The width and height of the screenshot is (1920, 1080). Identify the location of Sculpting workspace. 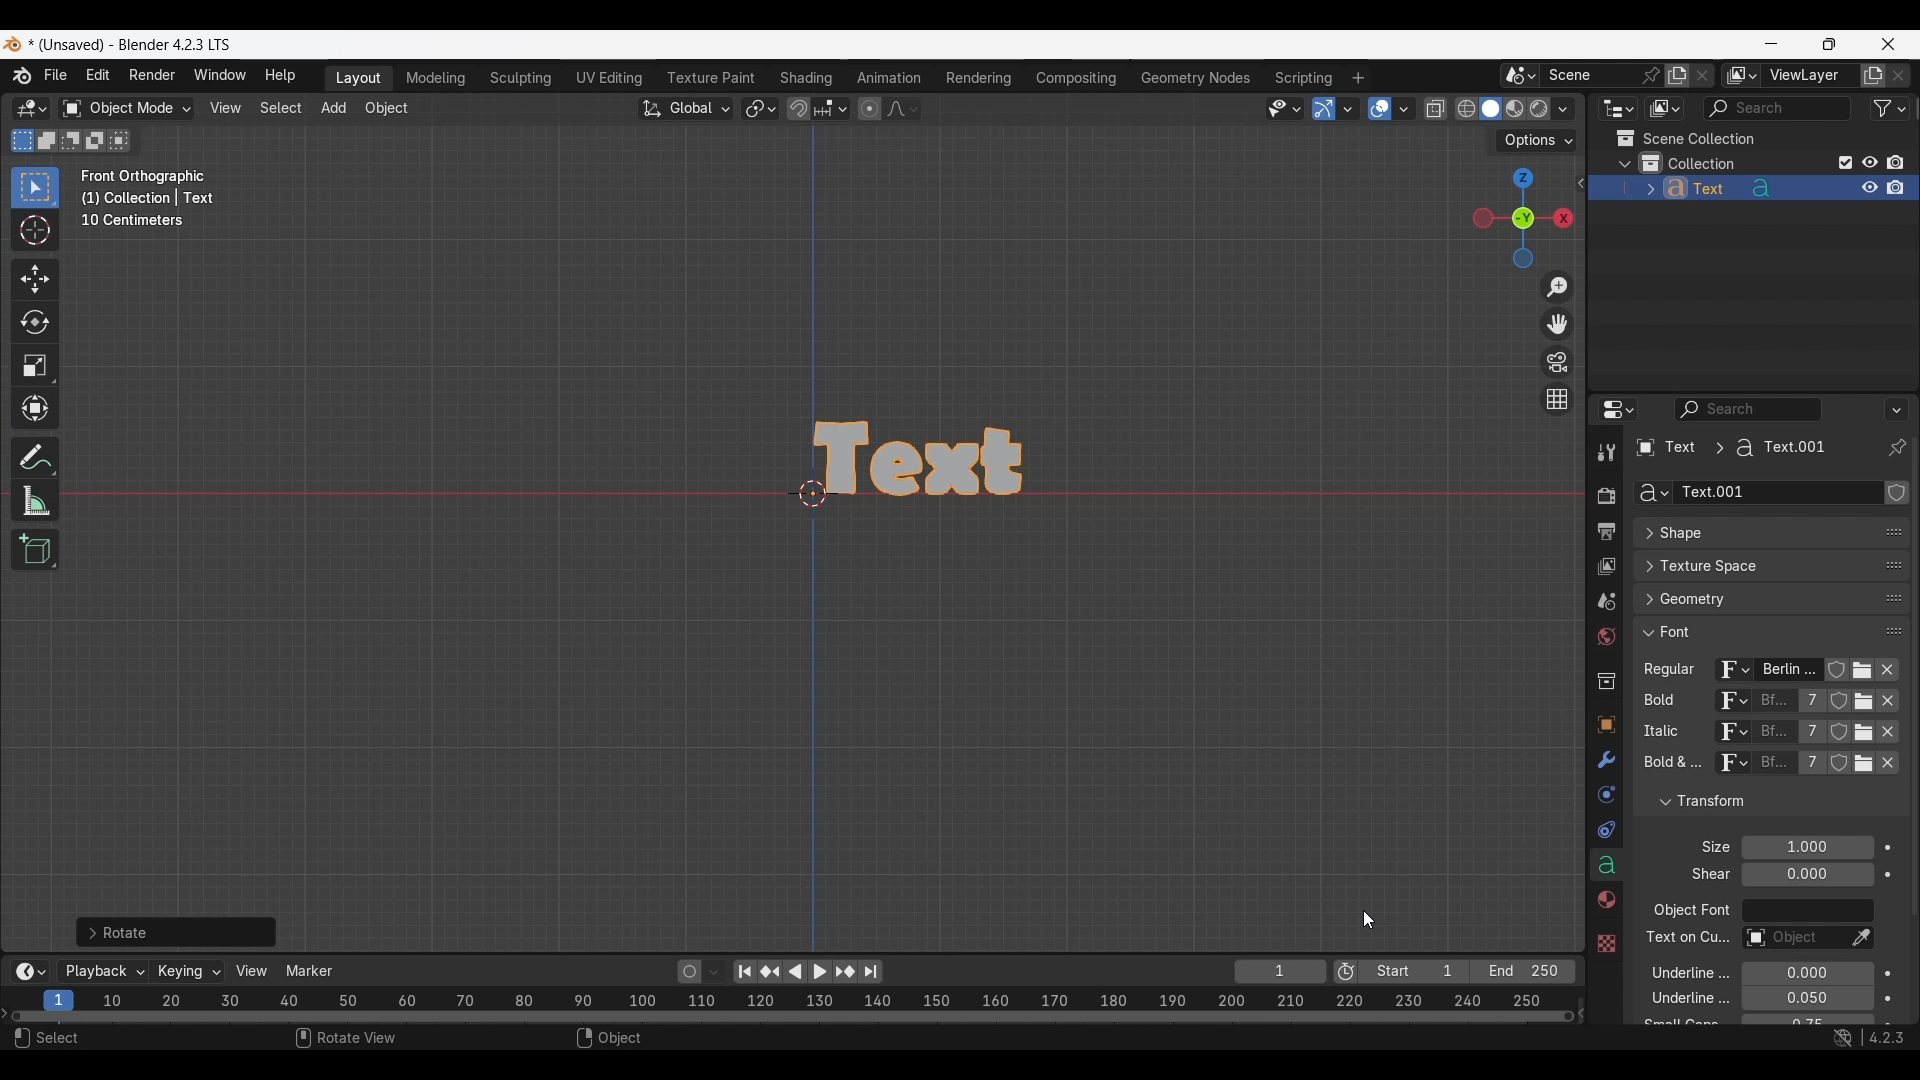
(523, 78).